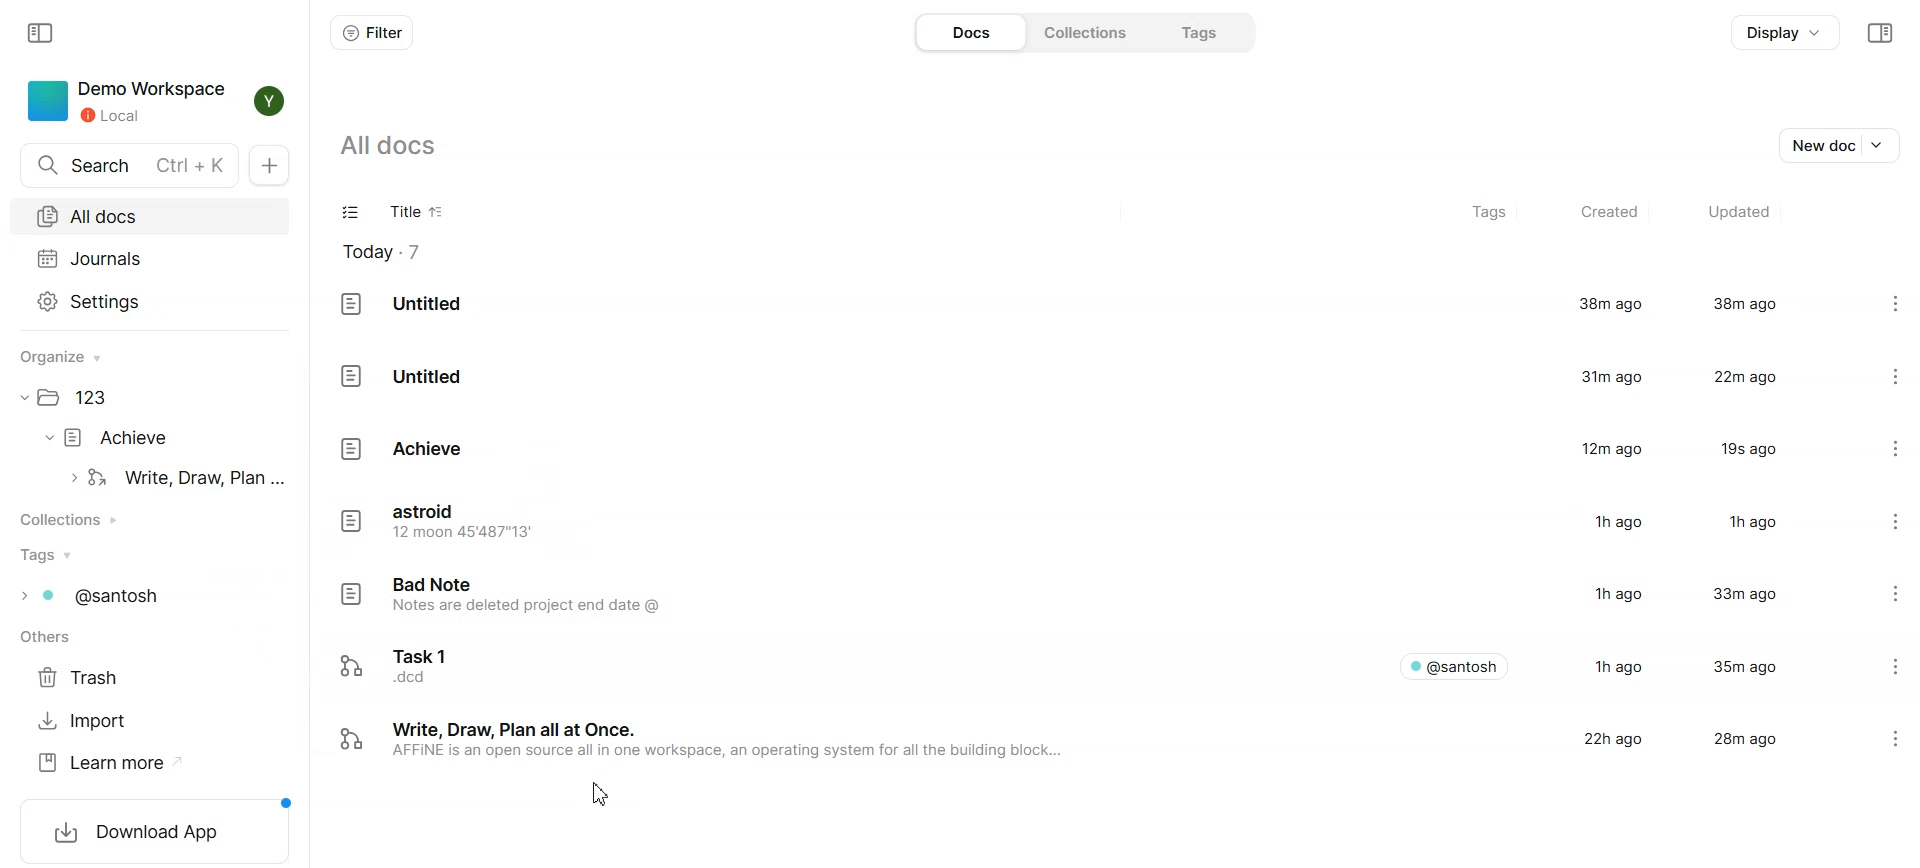 The height and width of the screenshot is (868, 1920). I want to click on Tags, so click(1492, 214).